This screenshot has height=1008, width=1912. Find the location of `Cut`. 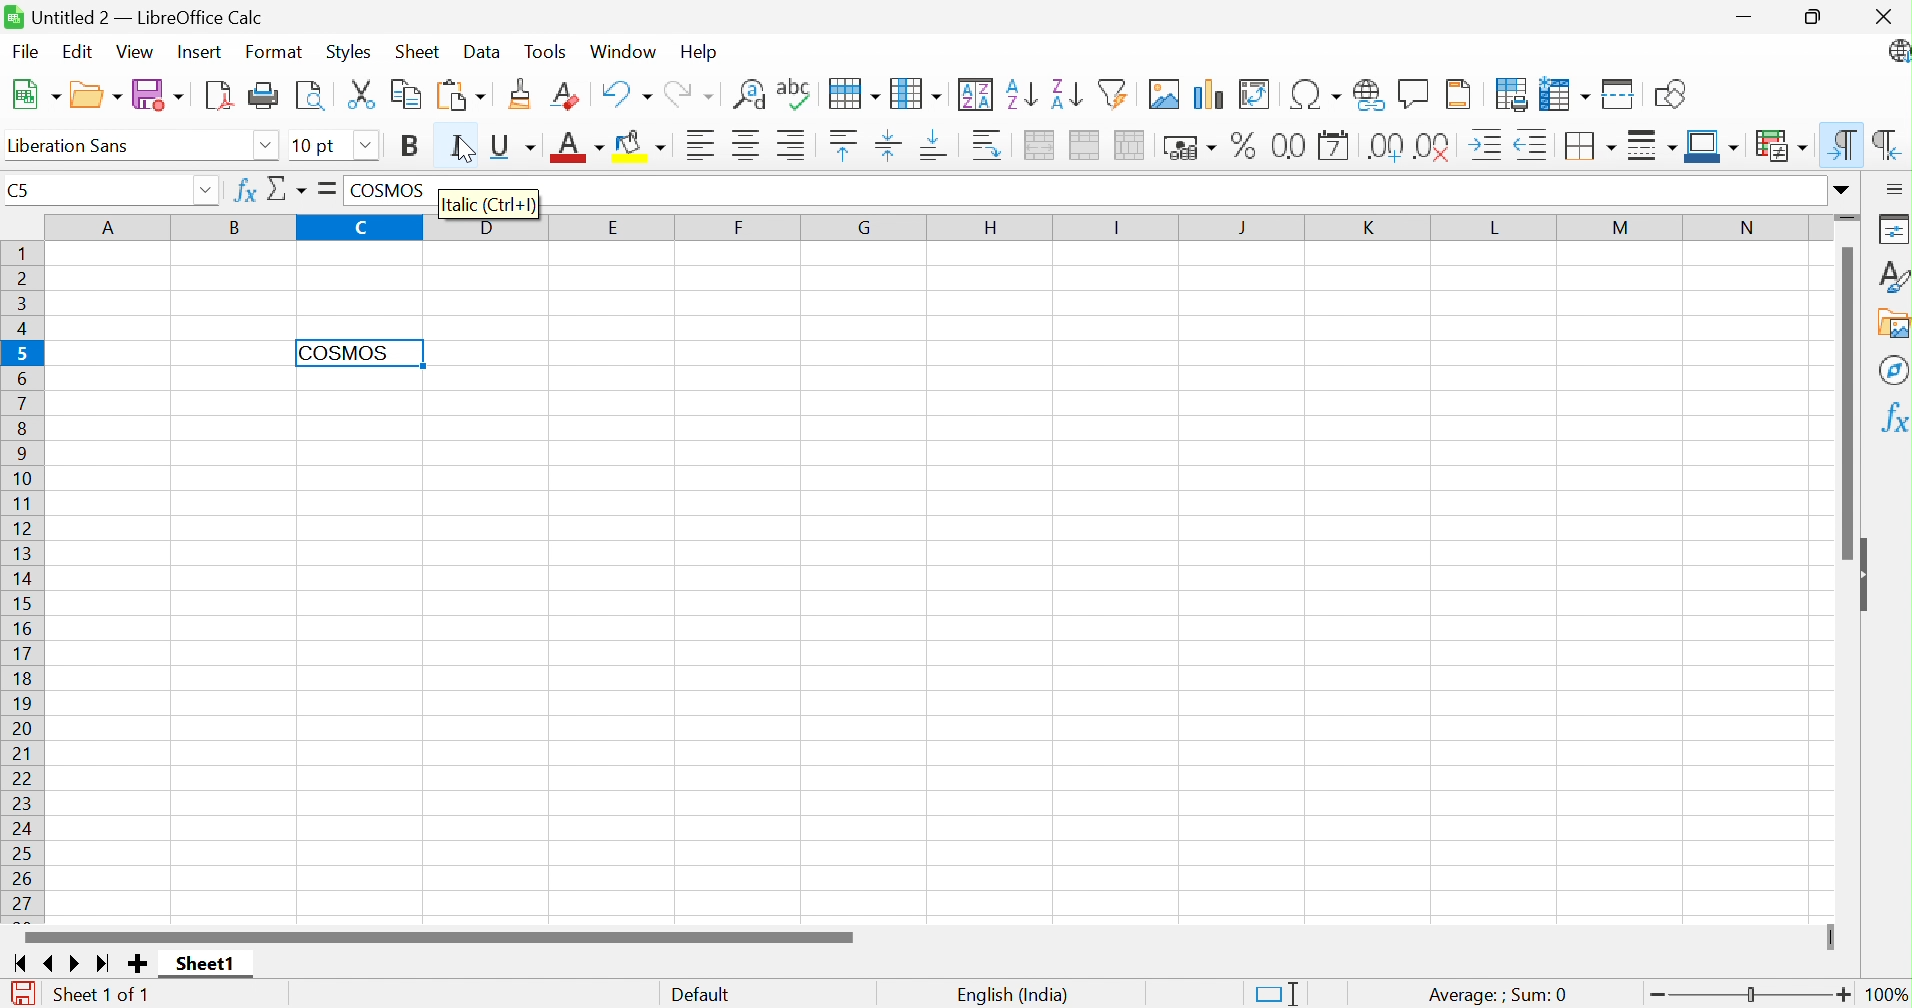

Cut is located at coordinates (360, 94).